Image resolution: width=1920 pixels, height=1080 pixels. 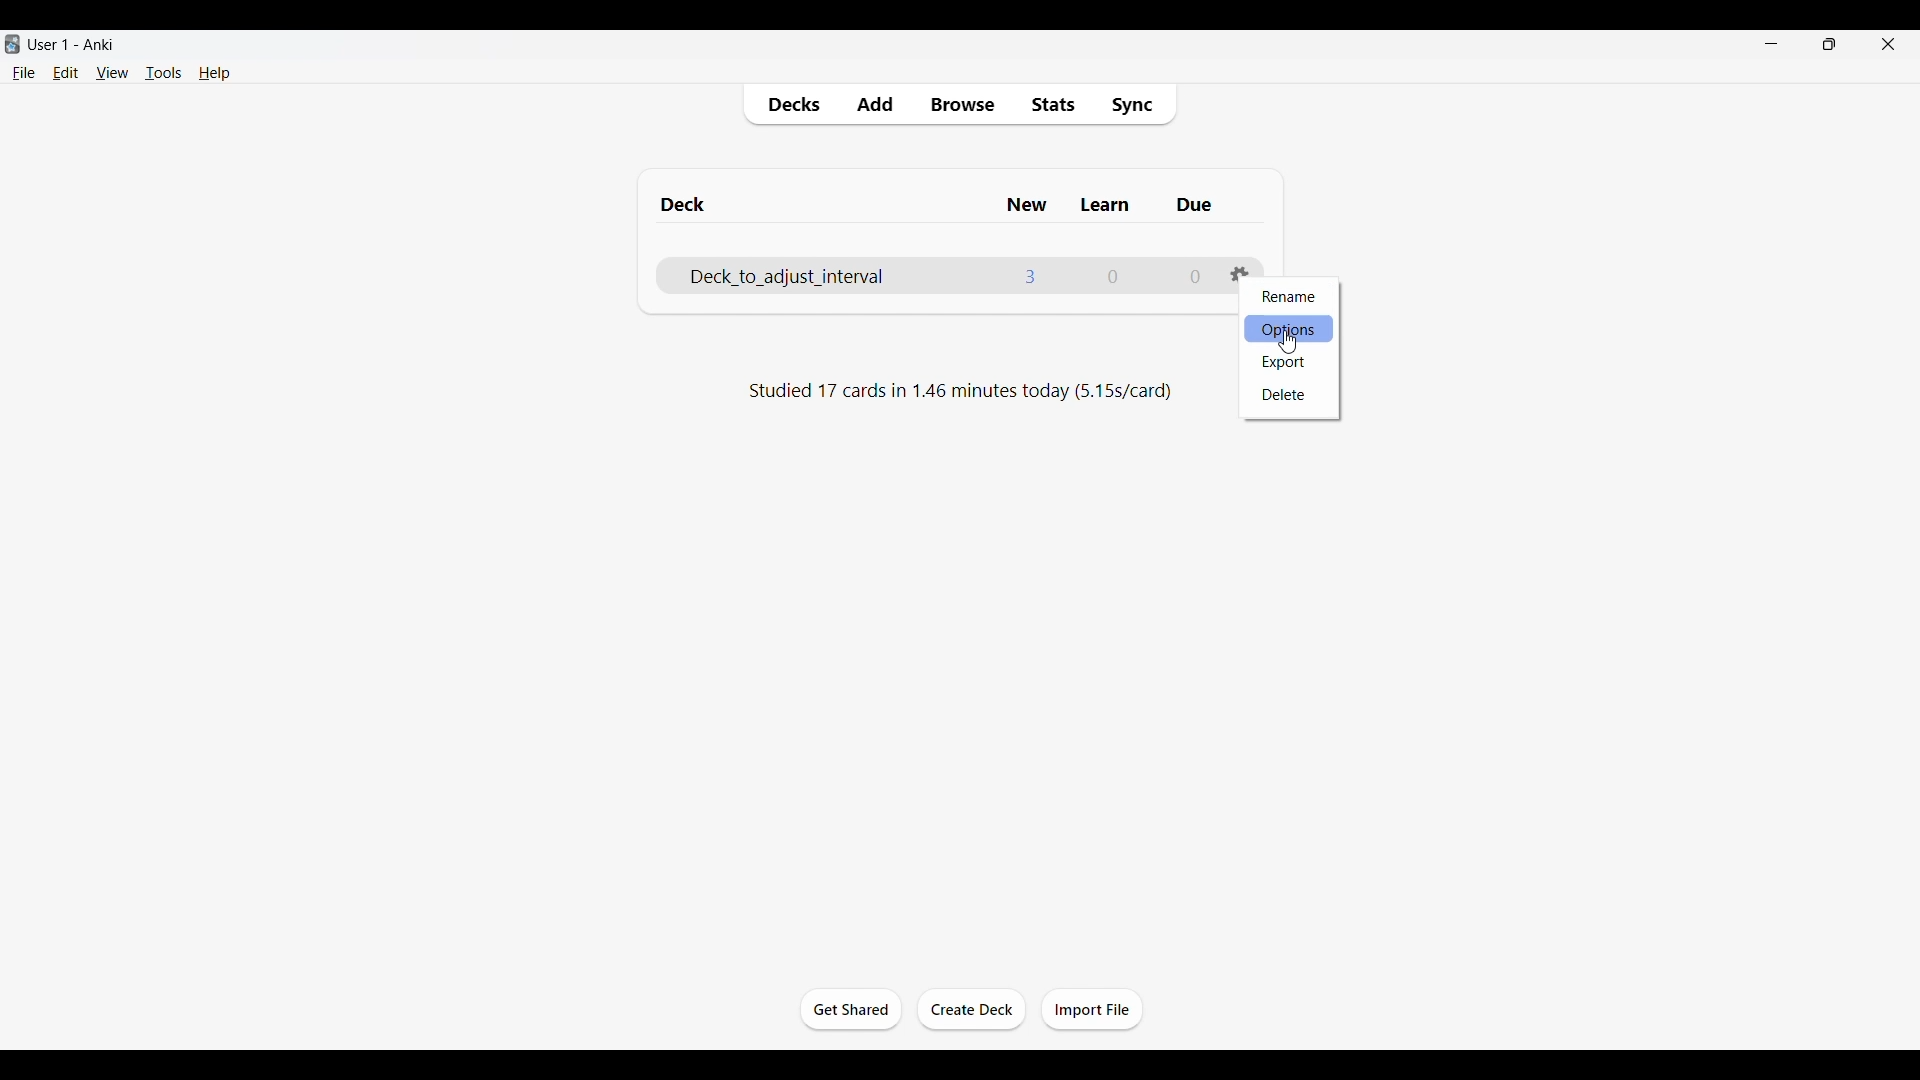 I want to click on File menu, so click(x=23, y=74).